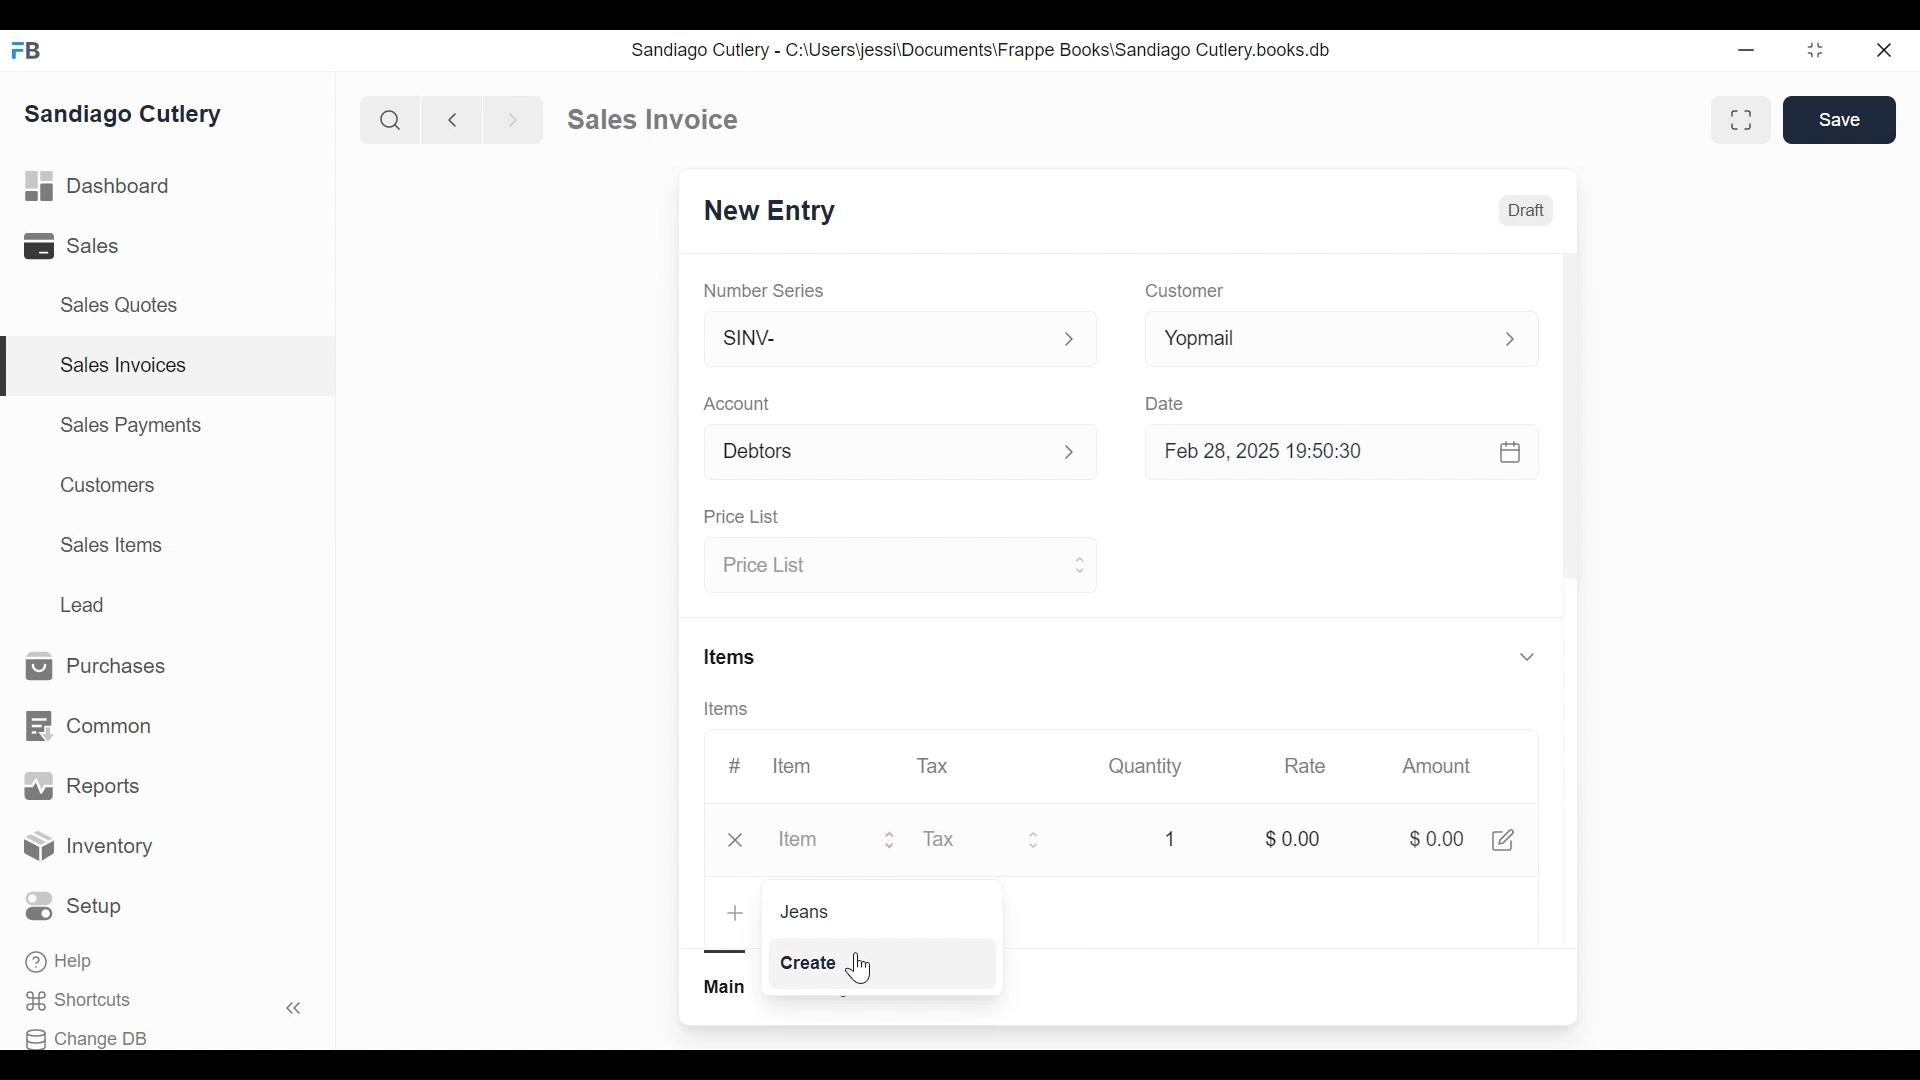 The image size is (1920, 1080). I want to click on SINV-, so click(898, 343).